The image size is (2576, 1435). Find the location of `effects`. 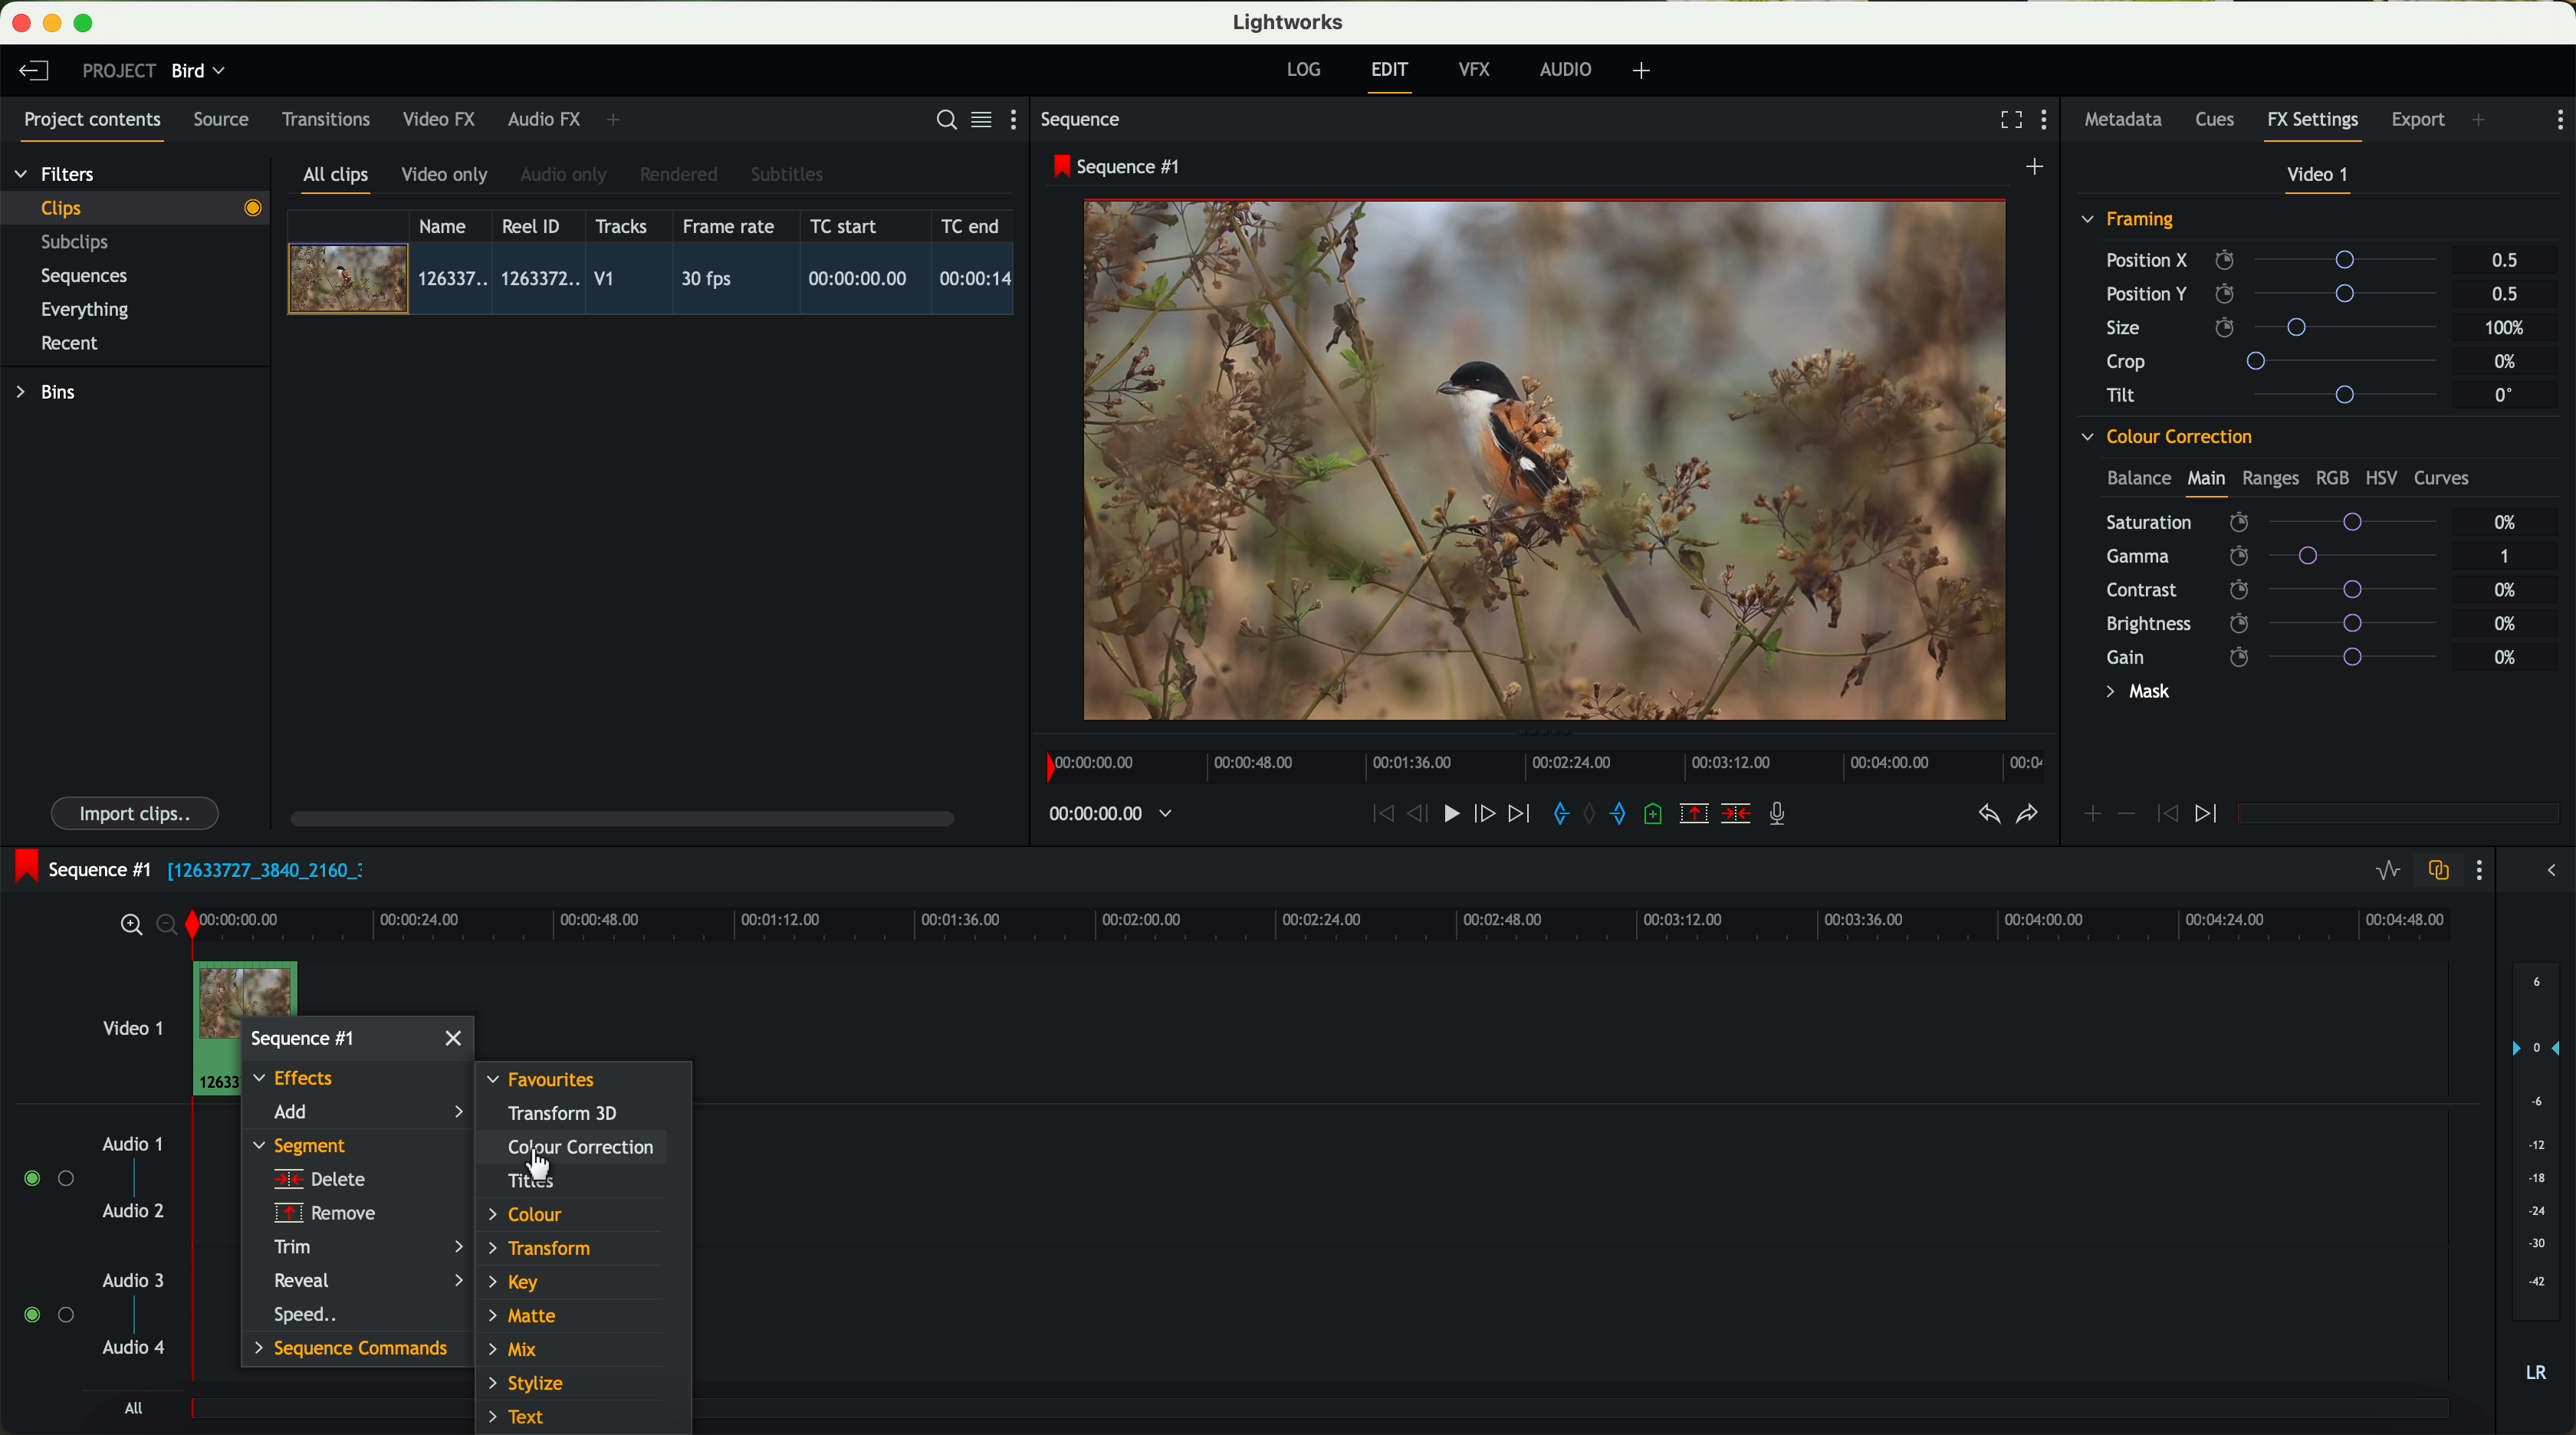

effects is located at coordinates (295, 1076).